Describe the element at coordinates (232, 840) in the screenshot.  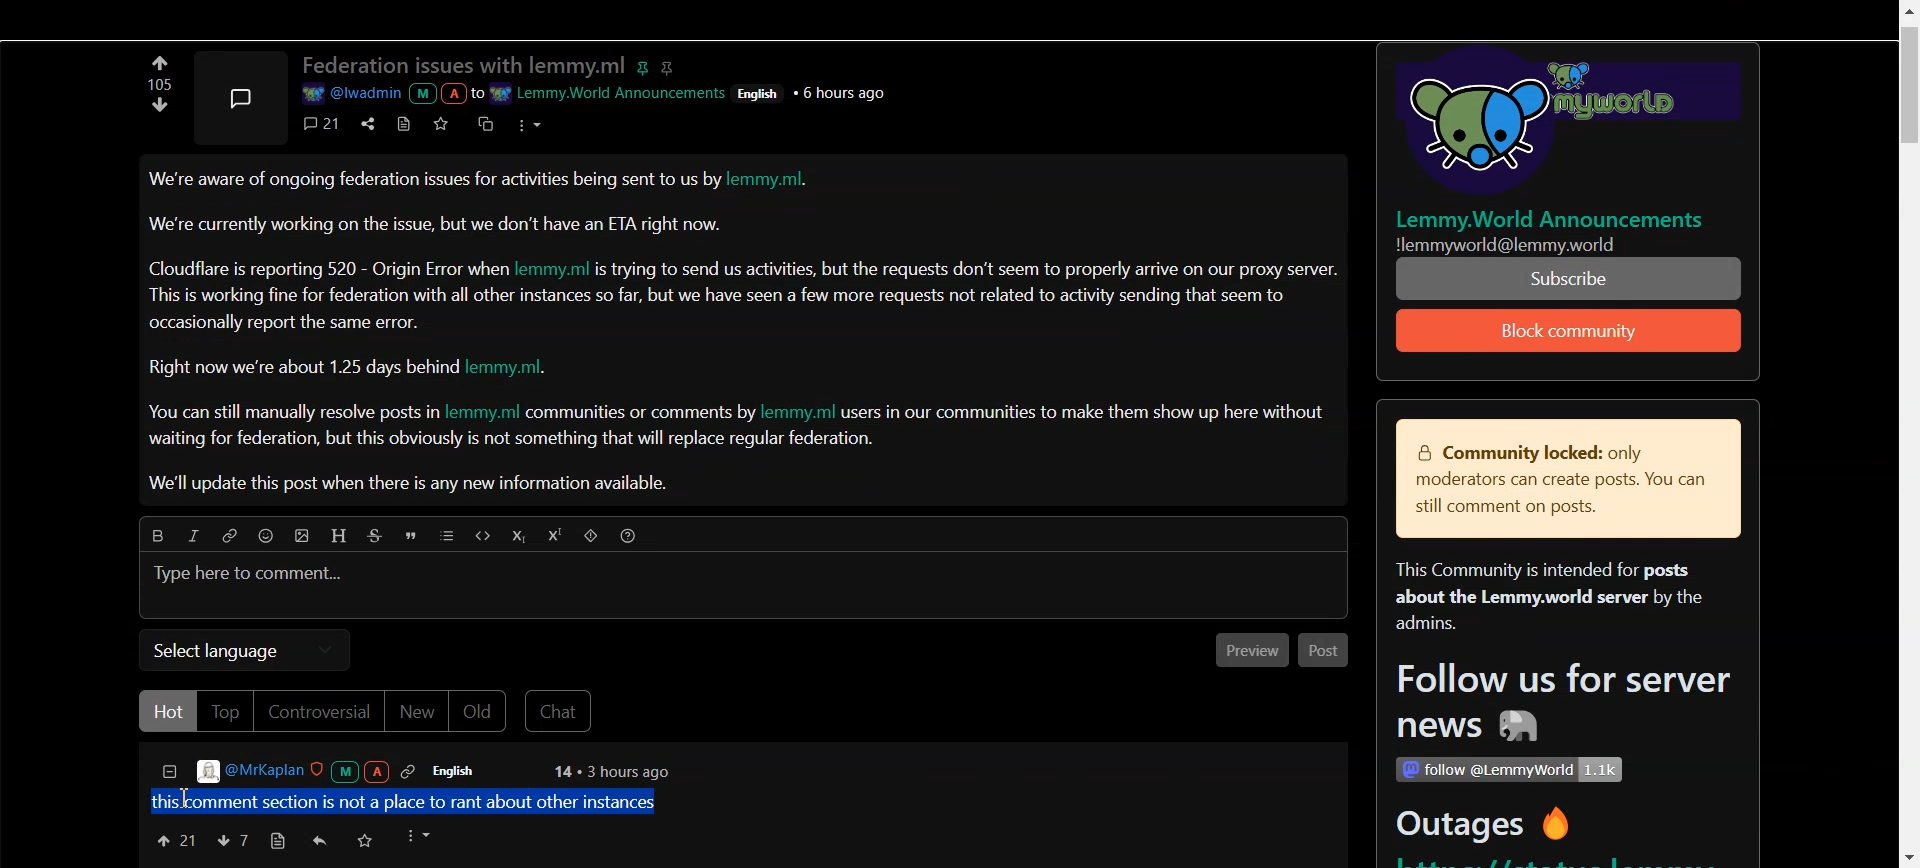
I see `Downvote` at that location.